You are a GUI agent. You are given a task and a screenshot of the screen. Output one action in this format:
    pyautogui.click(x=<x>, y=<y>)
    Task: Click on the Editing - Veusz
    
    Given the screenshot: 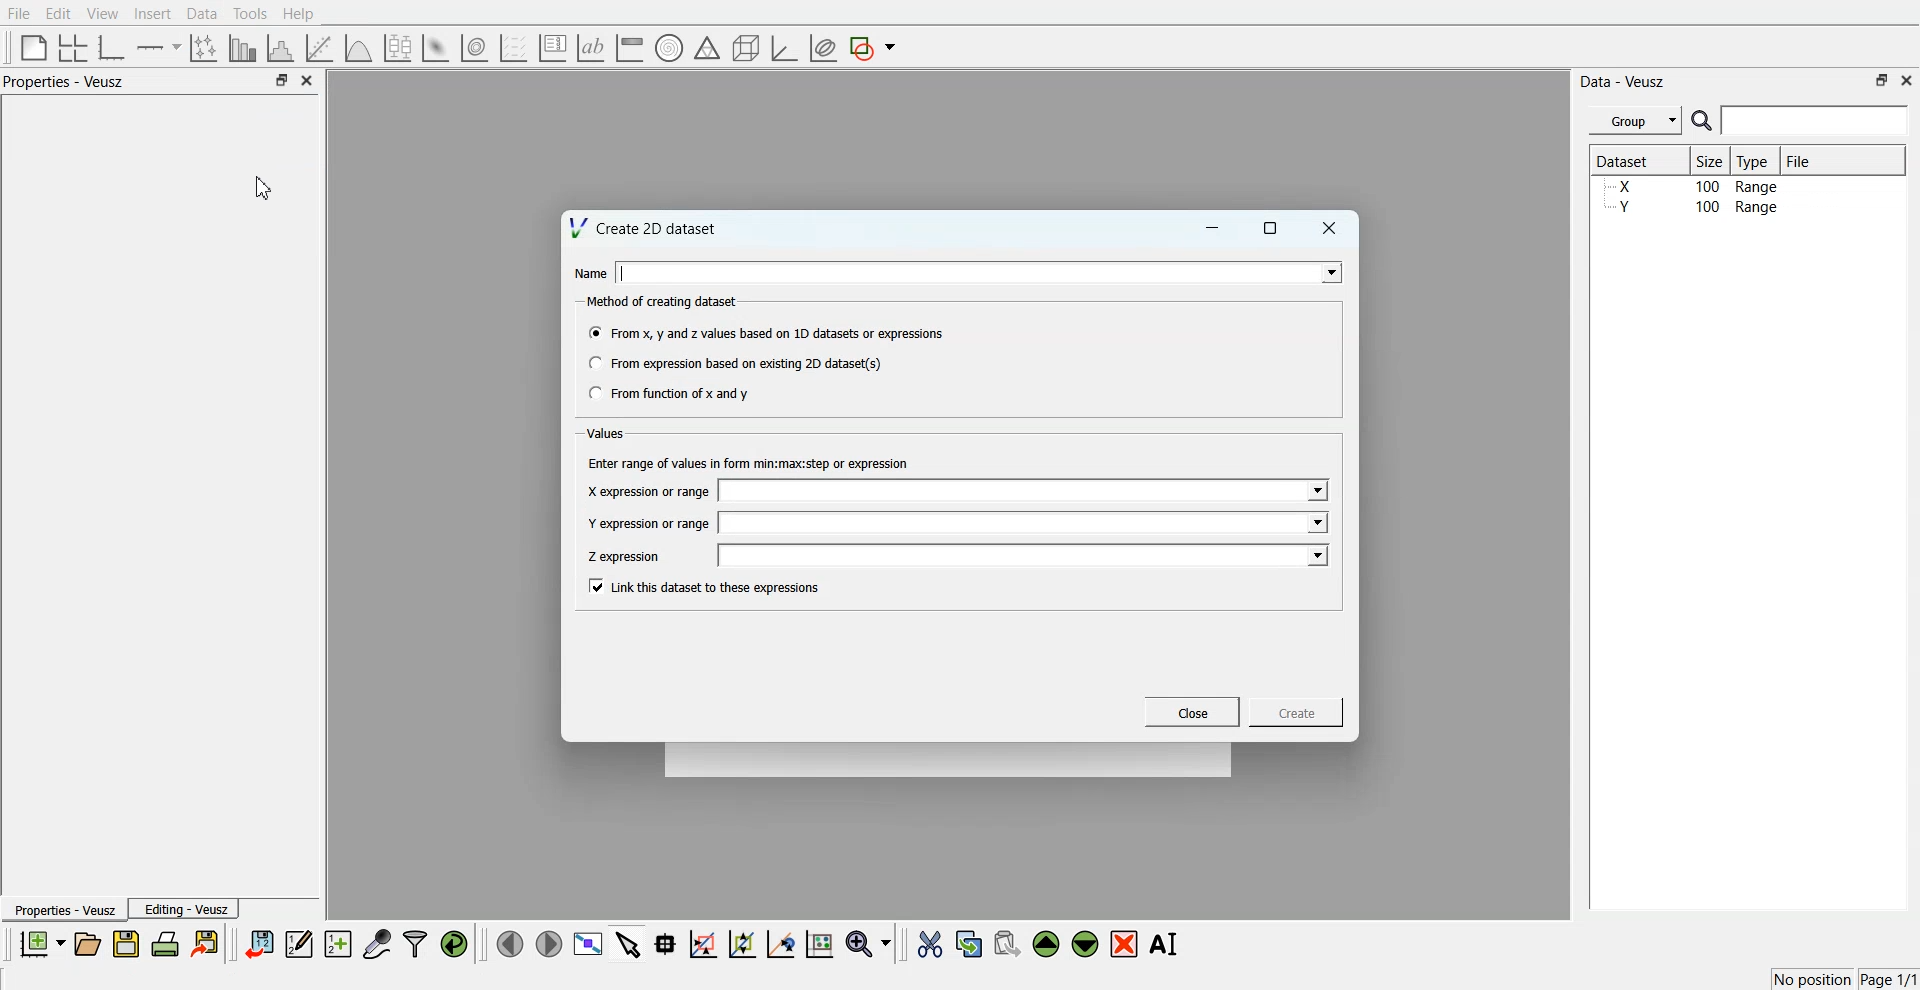 What is the action you would take?
    pyautogui.click(x=184, y=908)
    